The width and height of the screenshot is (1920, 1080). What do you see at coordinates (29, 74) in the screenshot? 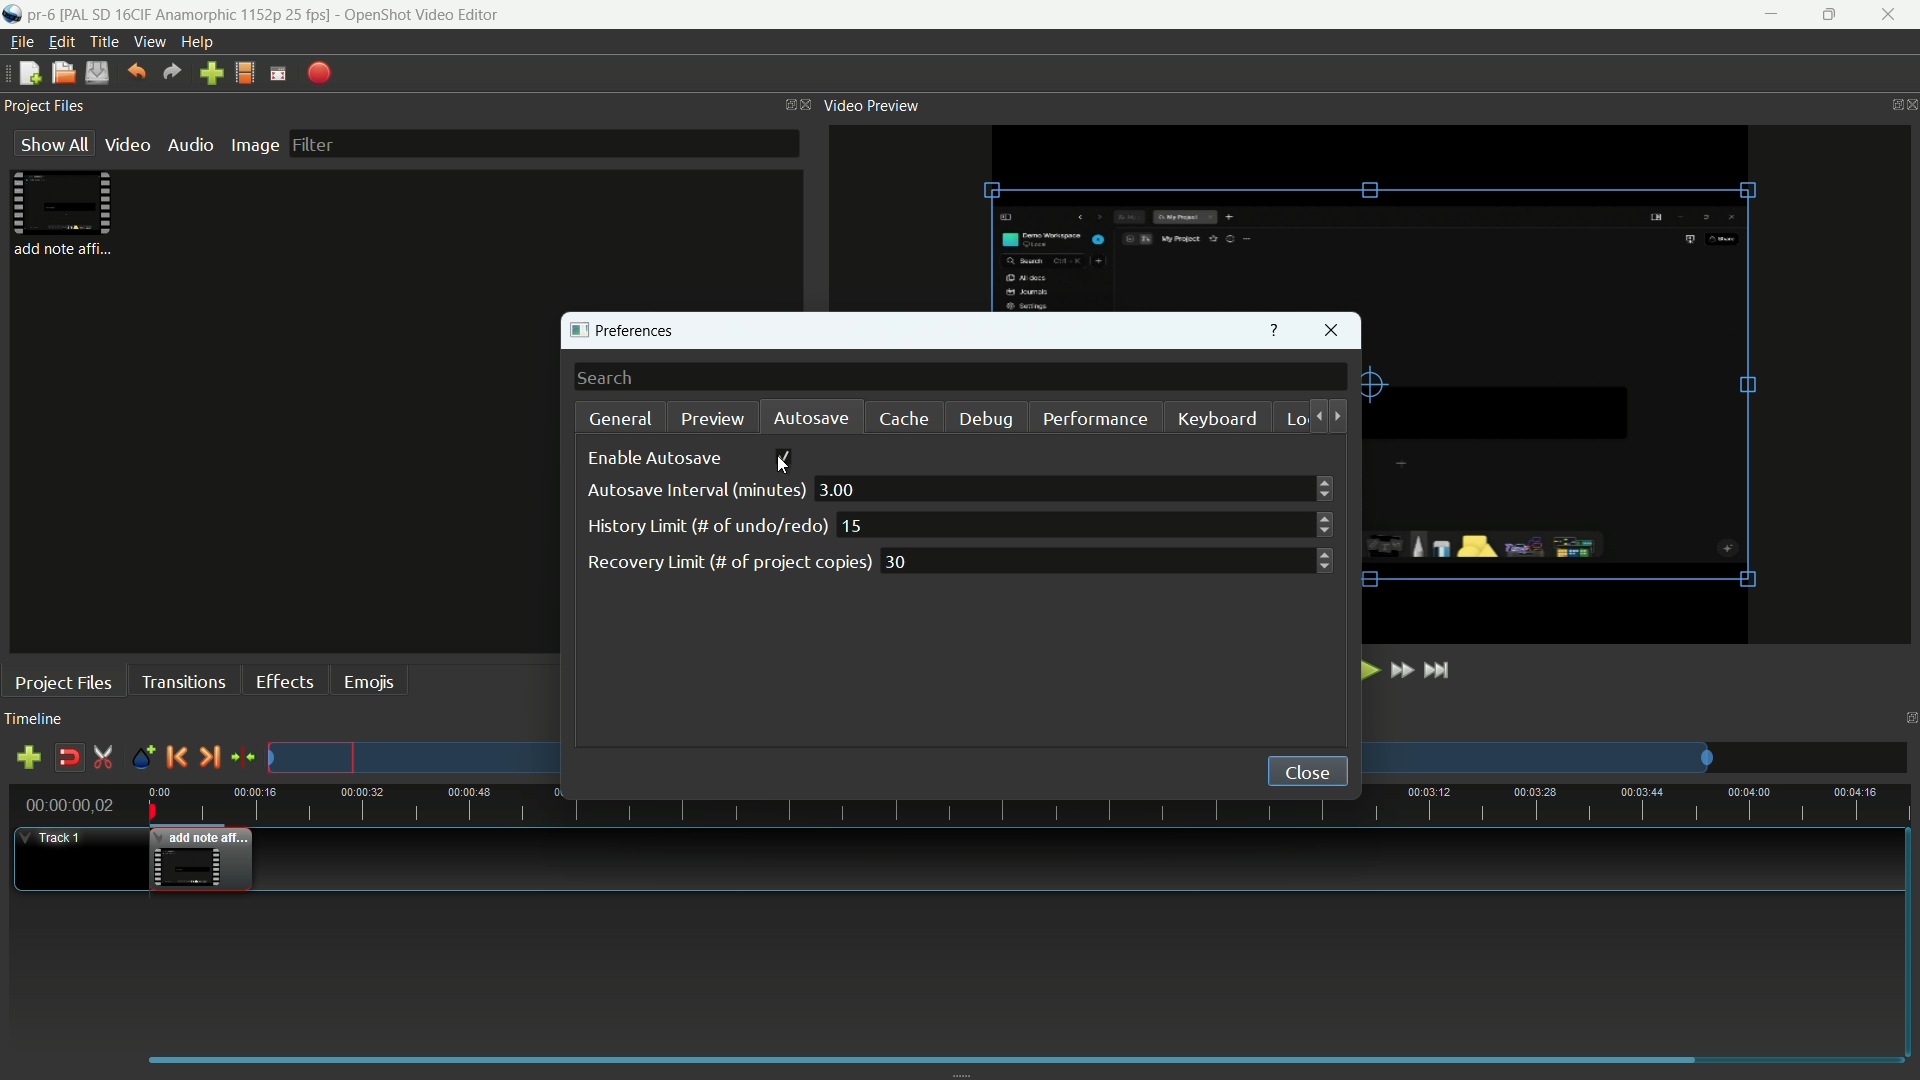
I see `new file` at bounding box center [29, 74].